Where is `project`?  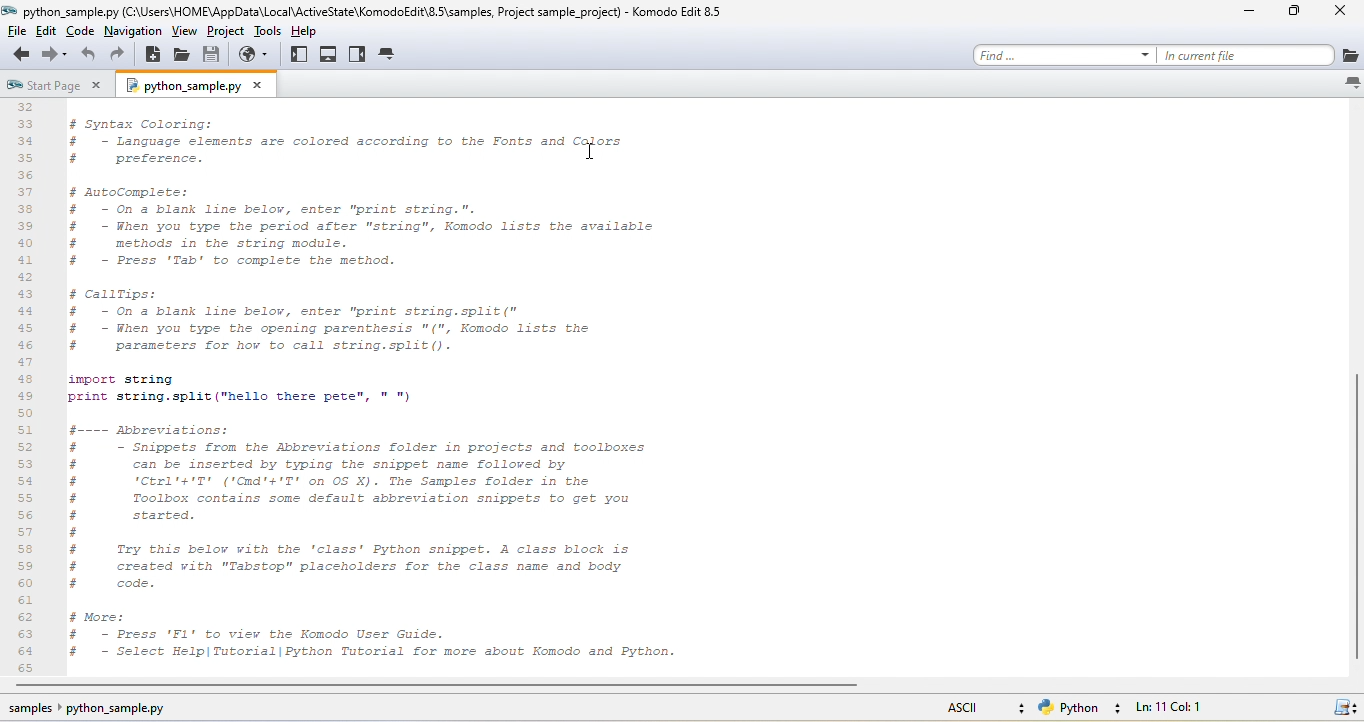
project is located at coordinates (225, 34).